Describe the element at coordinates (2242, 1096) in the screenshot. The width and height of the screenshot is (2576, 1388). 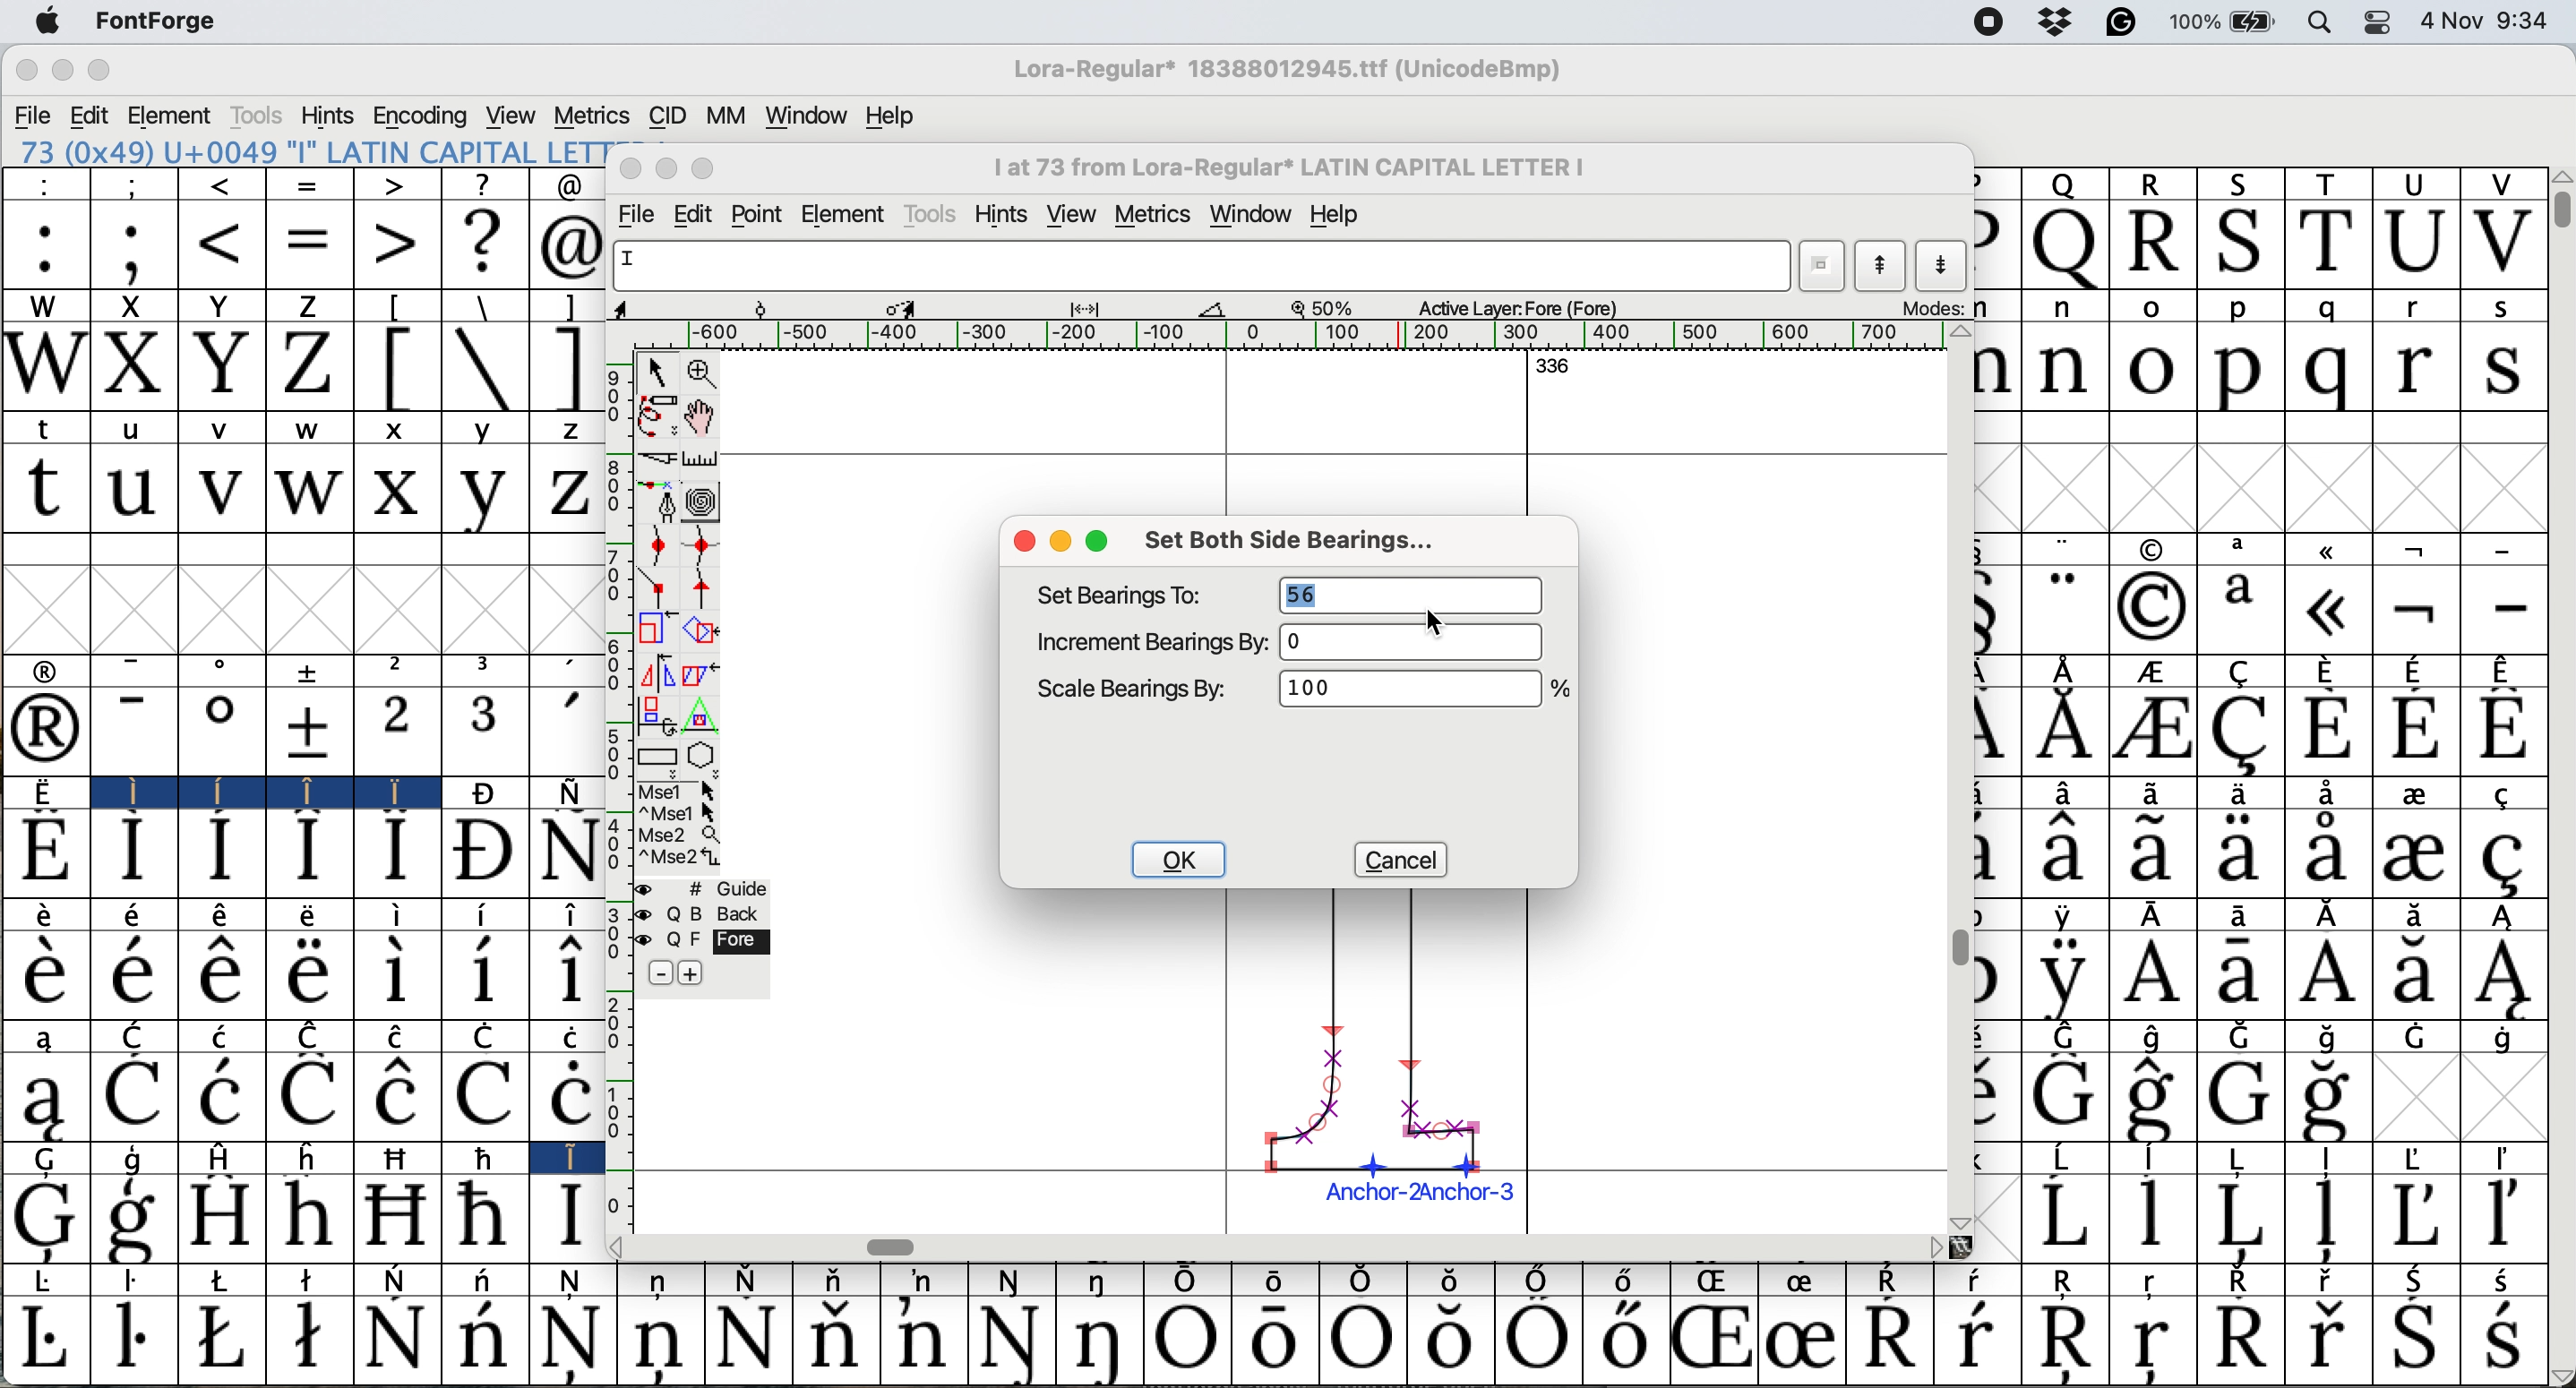
I see `Symbol` at that location.